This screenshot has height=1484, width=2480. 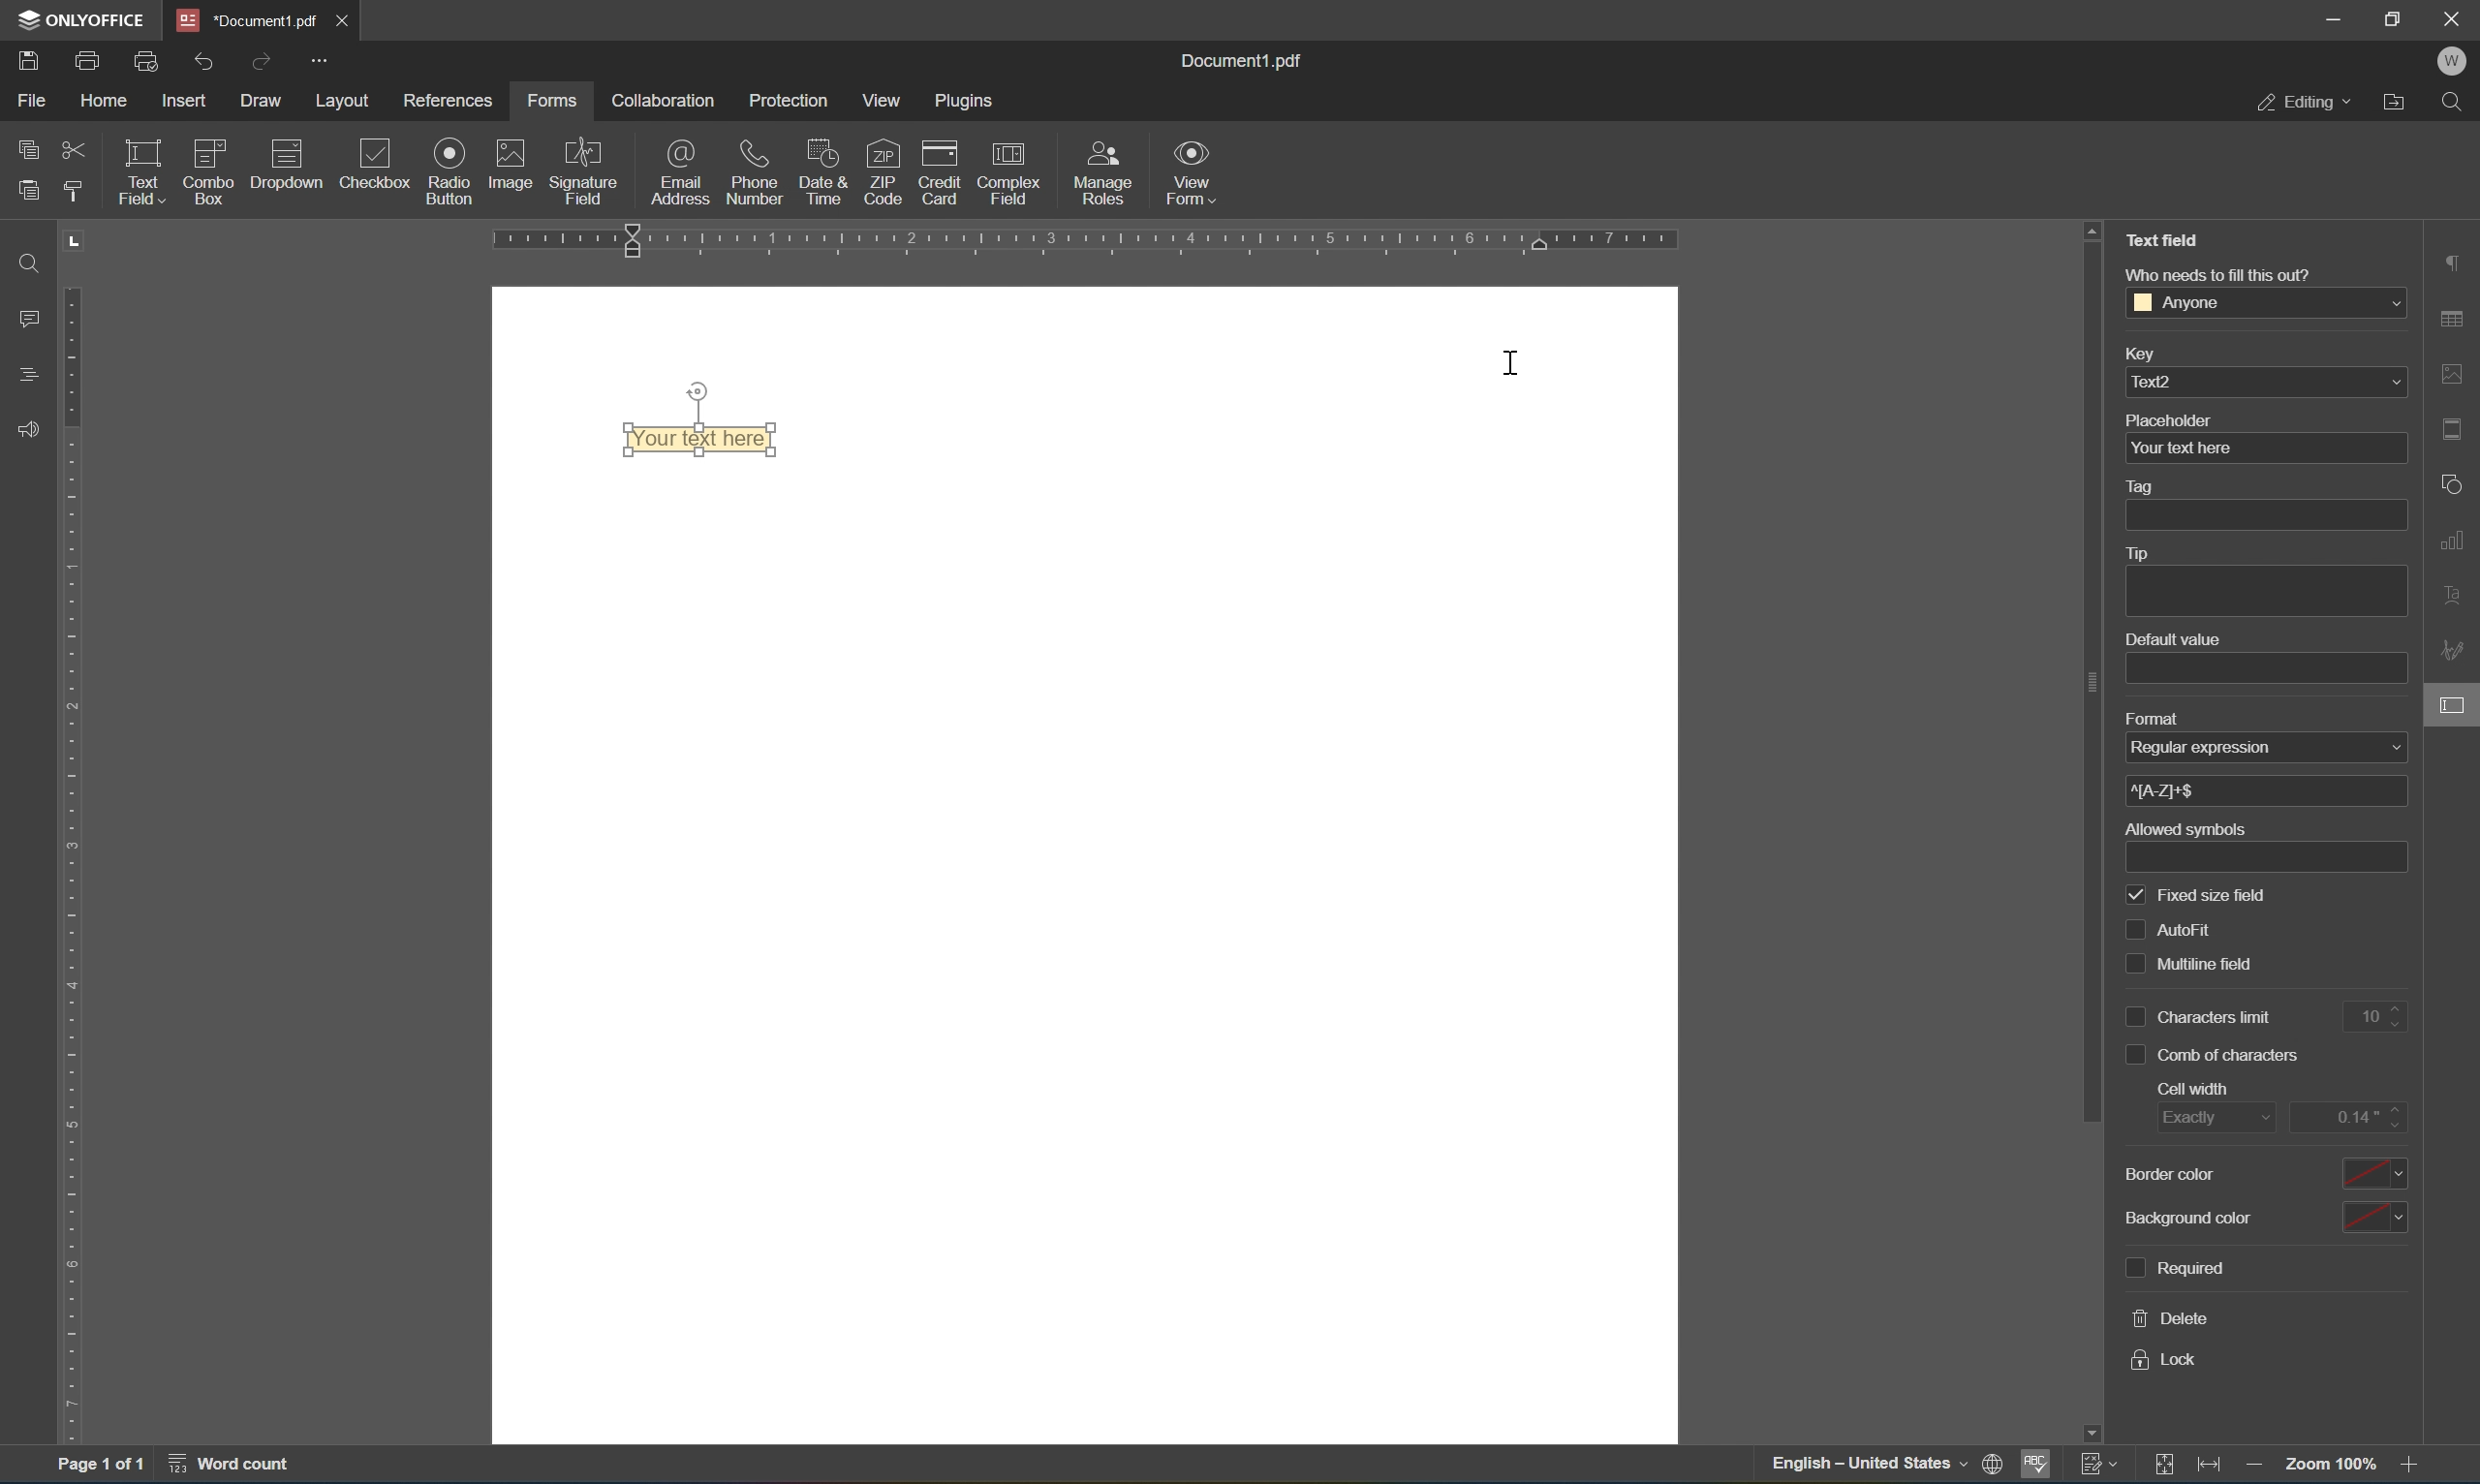 I want to click on background color, so click(x=2187, y=1216).